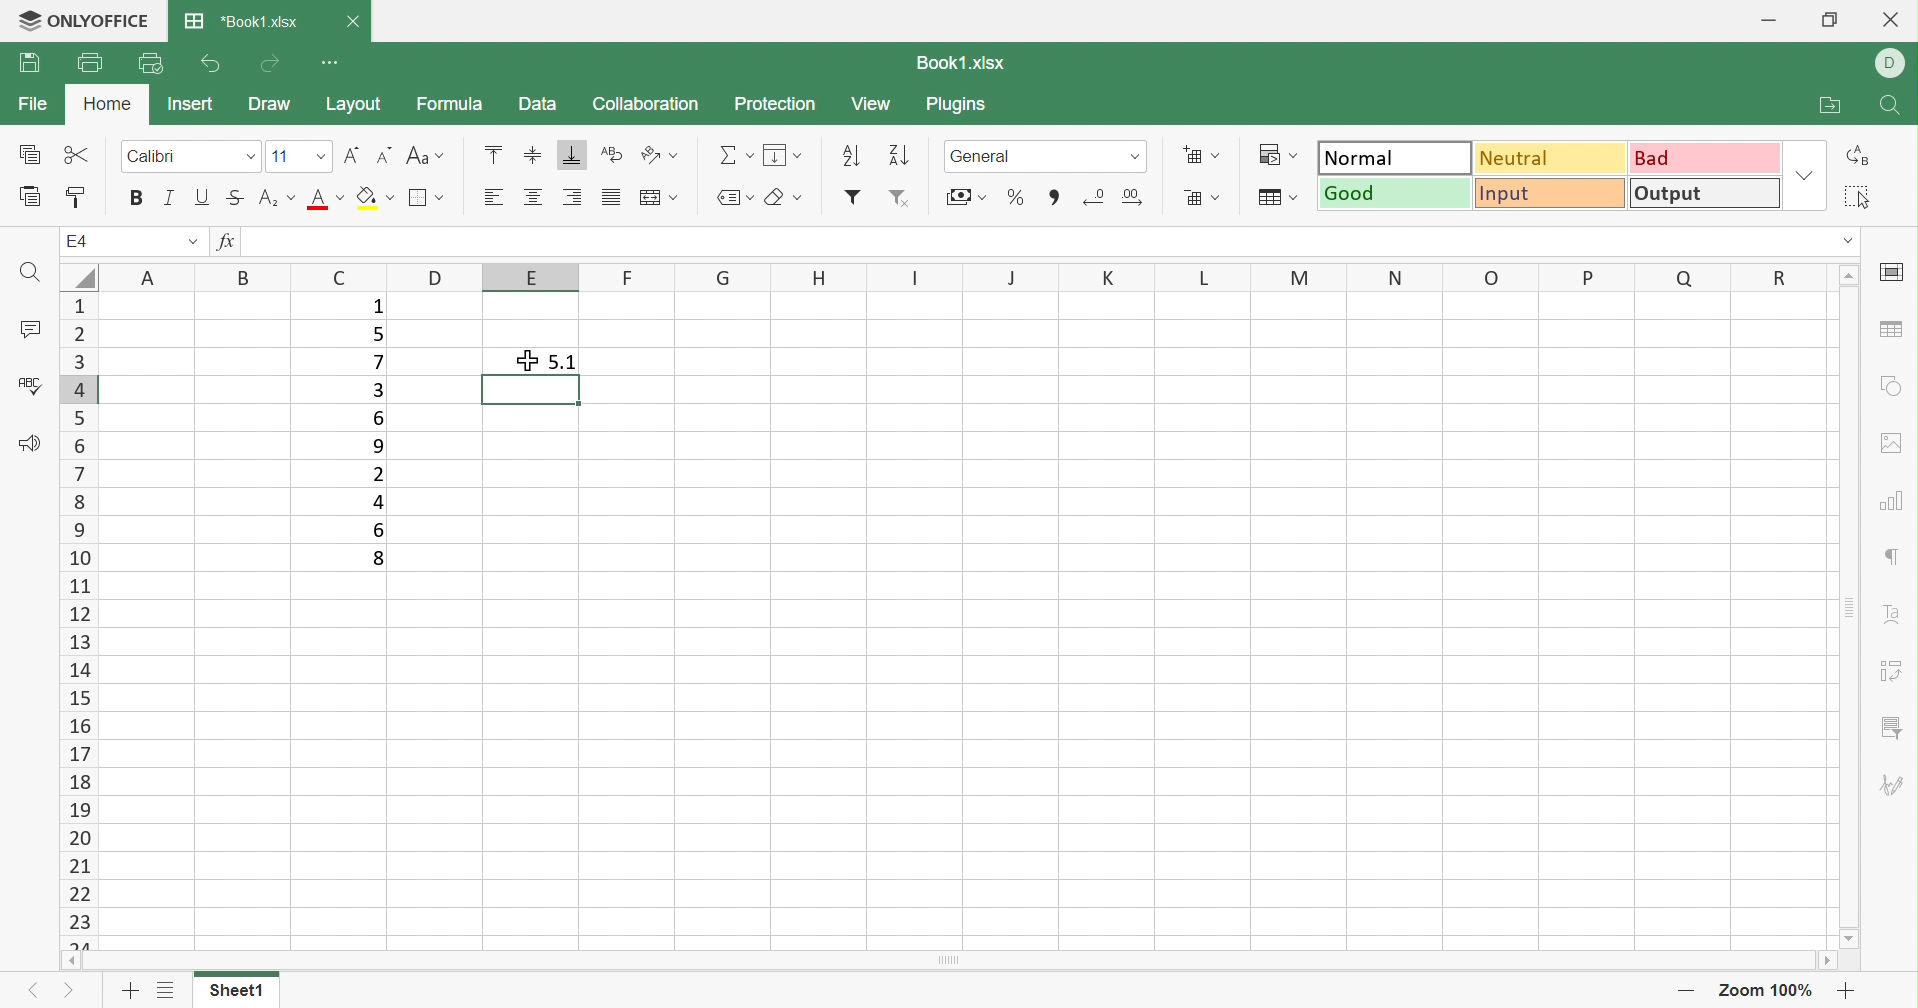 This screenshot has width=1918, height=1008. I want to click on Insert, so click(188, 104).